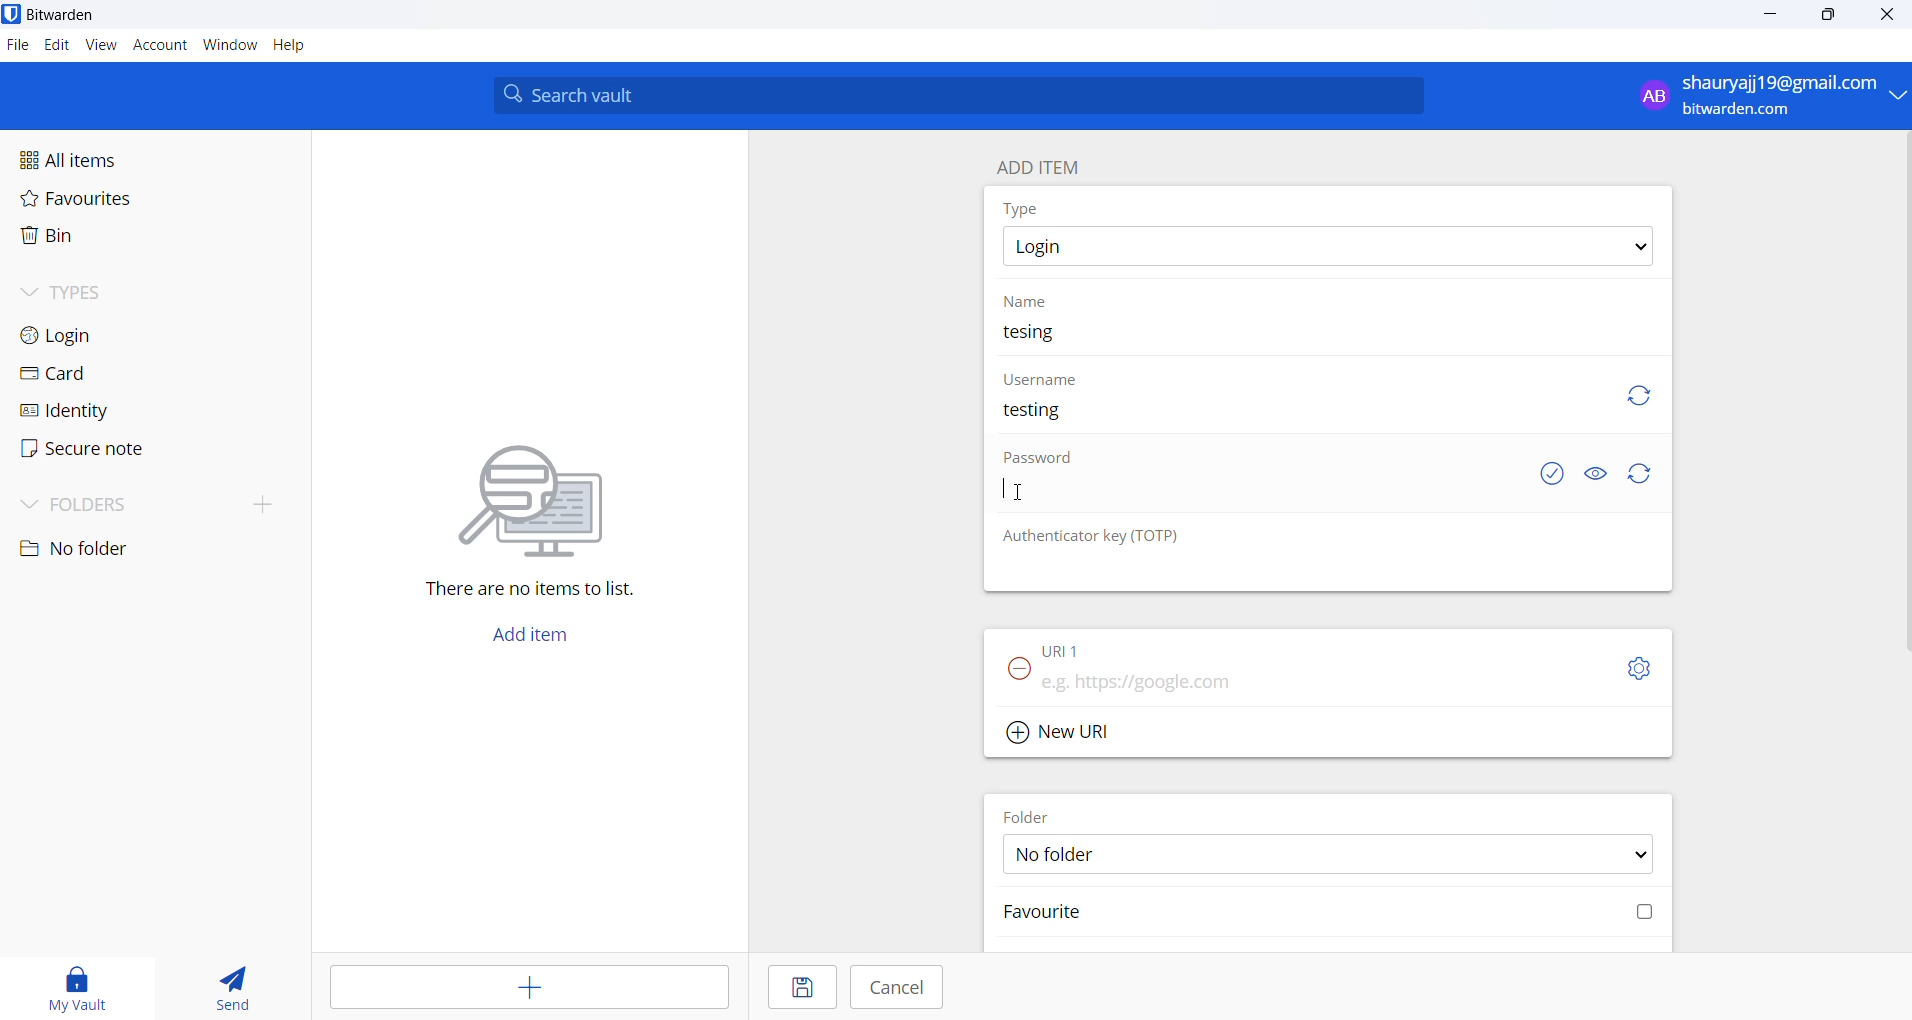 The image size is (1912, 1020). Describe the element at coordinates (1047, 163) in the screenshot. I see `ADD ITEM` at that location.